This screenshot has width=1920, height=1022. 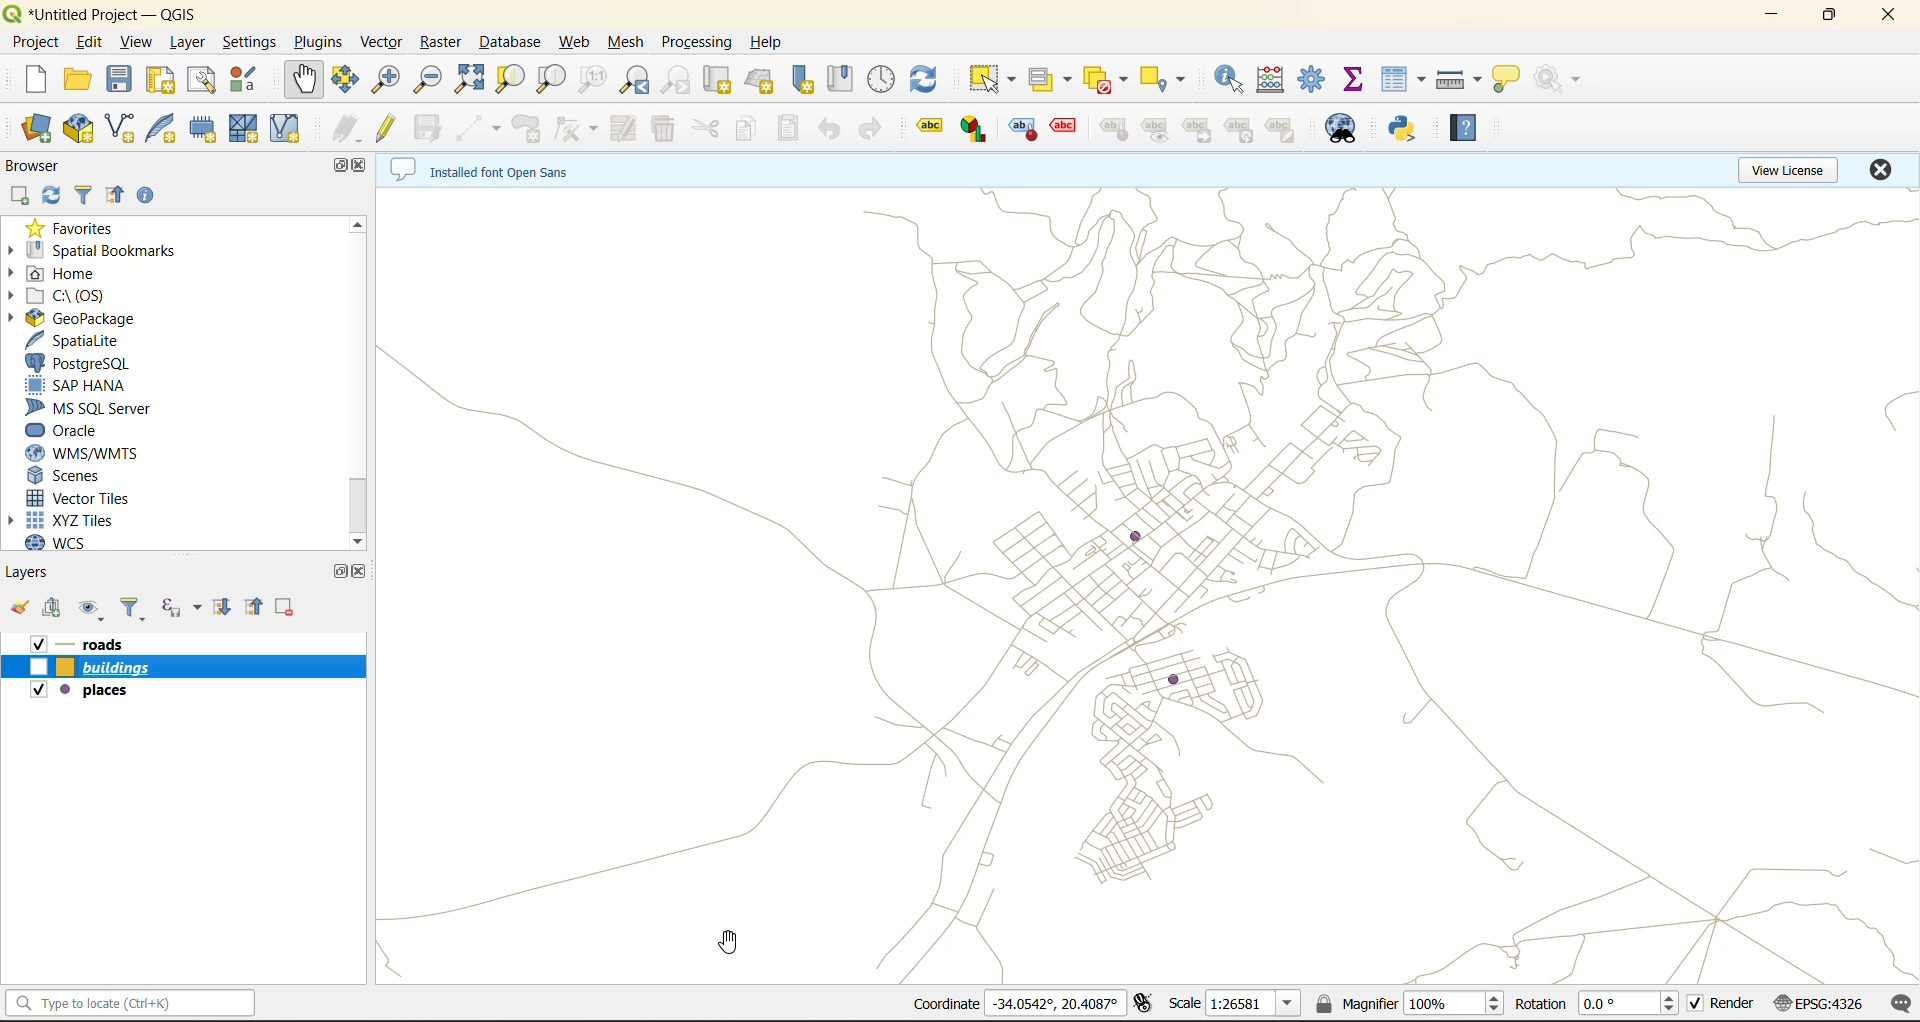 I want to click on edit, so click(x=91, y=43).